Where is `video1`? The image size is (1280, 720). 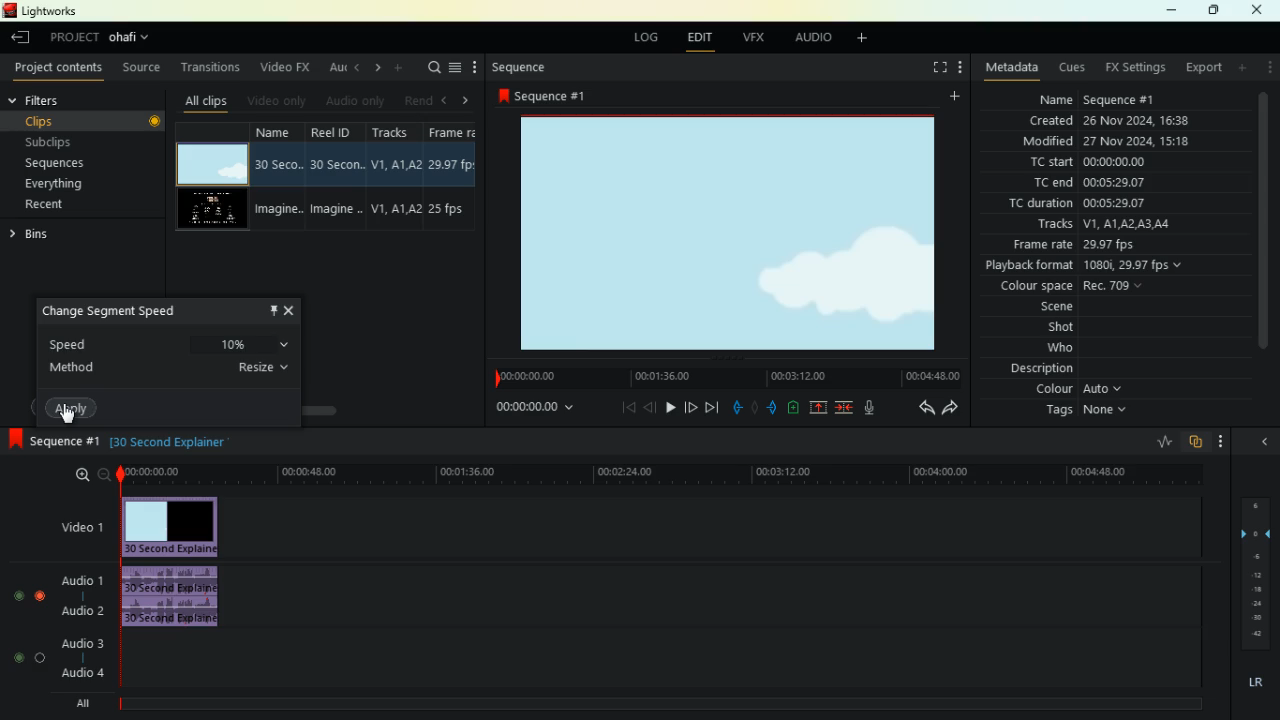
video1 is located at coordinates (78, 526).